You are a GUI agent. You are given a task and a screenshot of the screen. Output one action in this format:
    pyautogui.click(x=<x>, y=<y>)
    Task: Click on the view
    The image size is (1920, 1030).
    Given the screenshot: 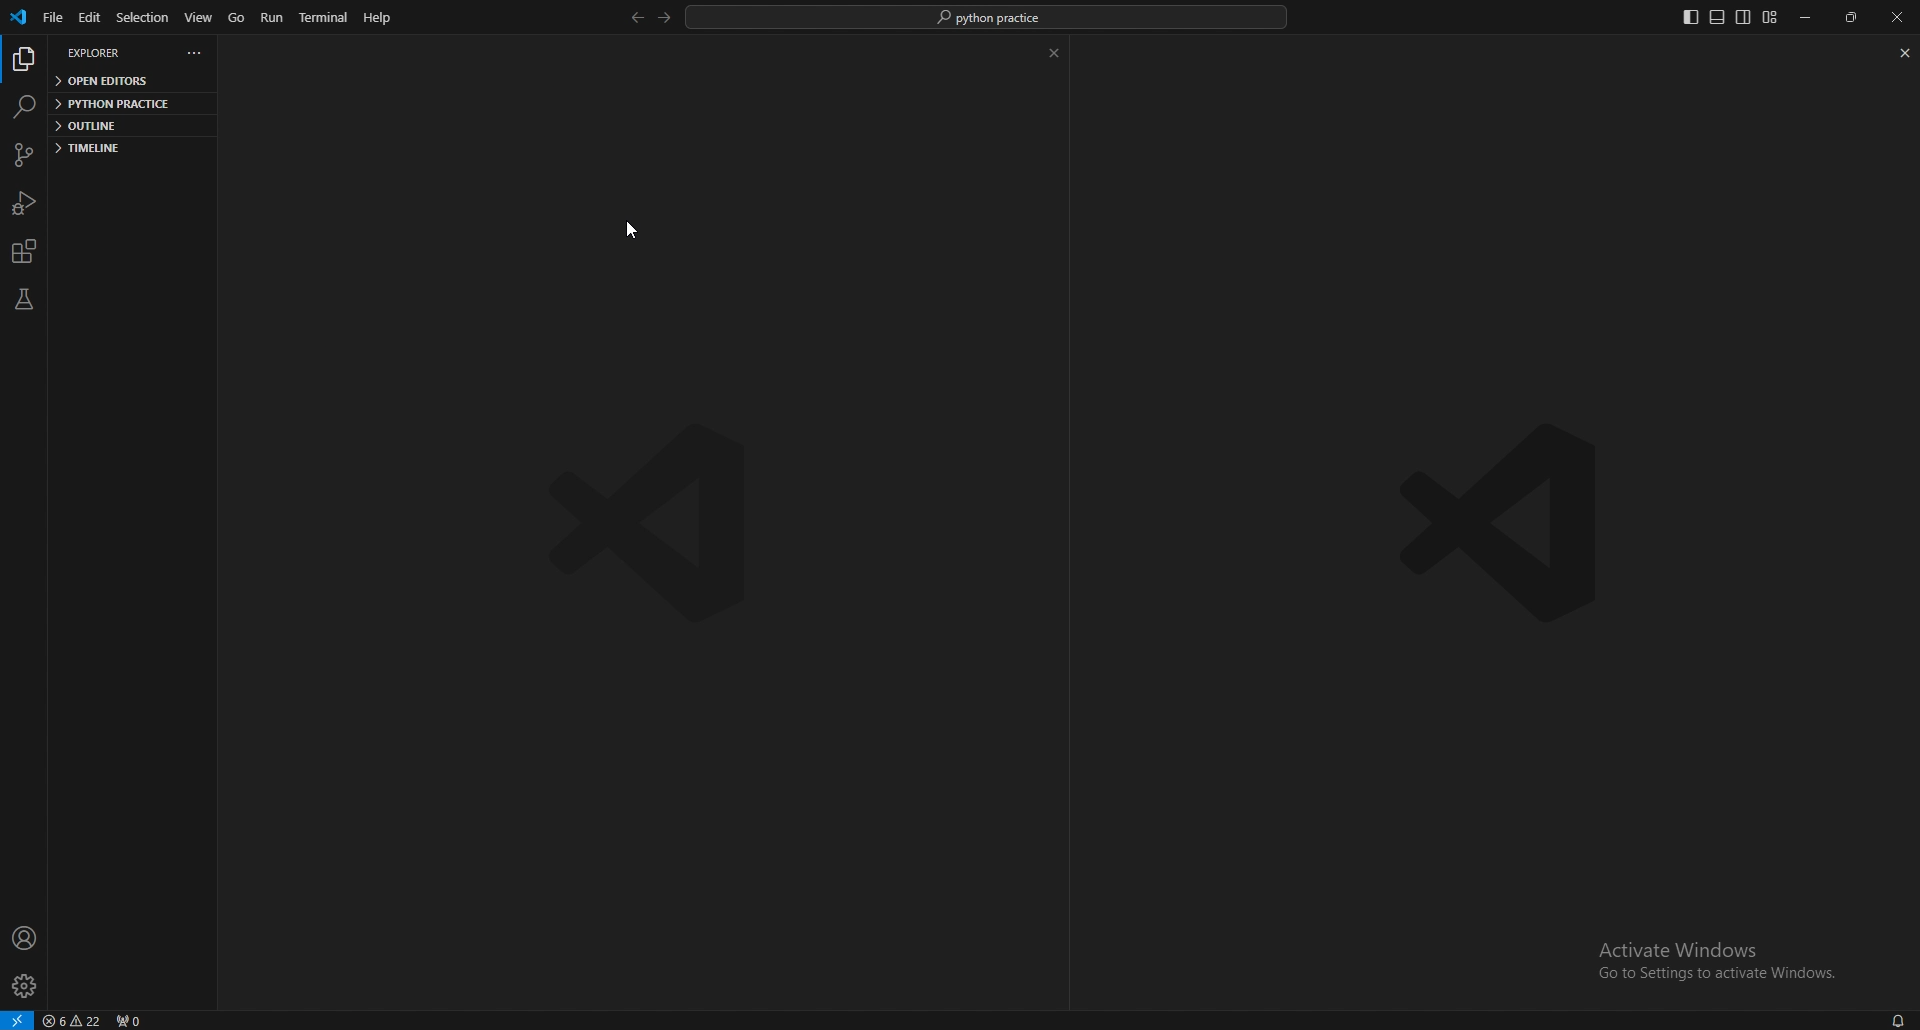 What is the action you would take?
    pyautogui.click(x=199, y=17)
    